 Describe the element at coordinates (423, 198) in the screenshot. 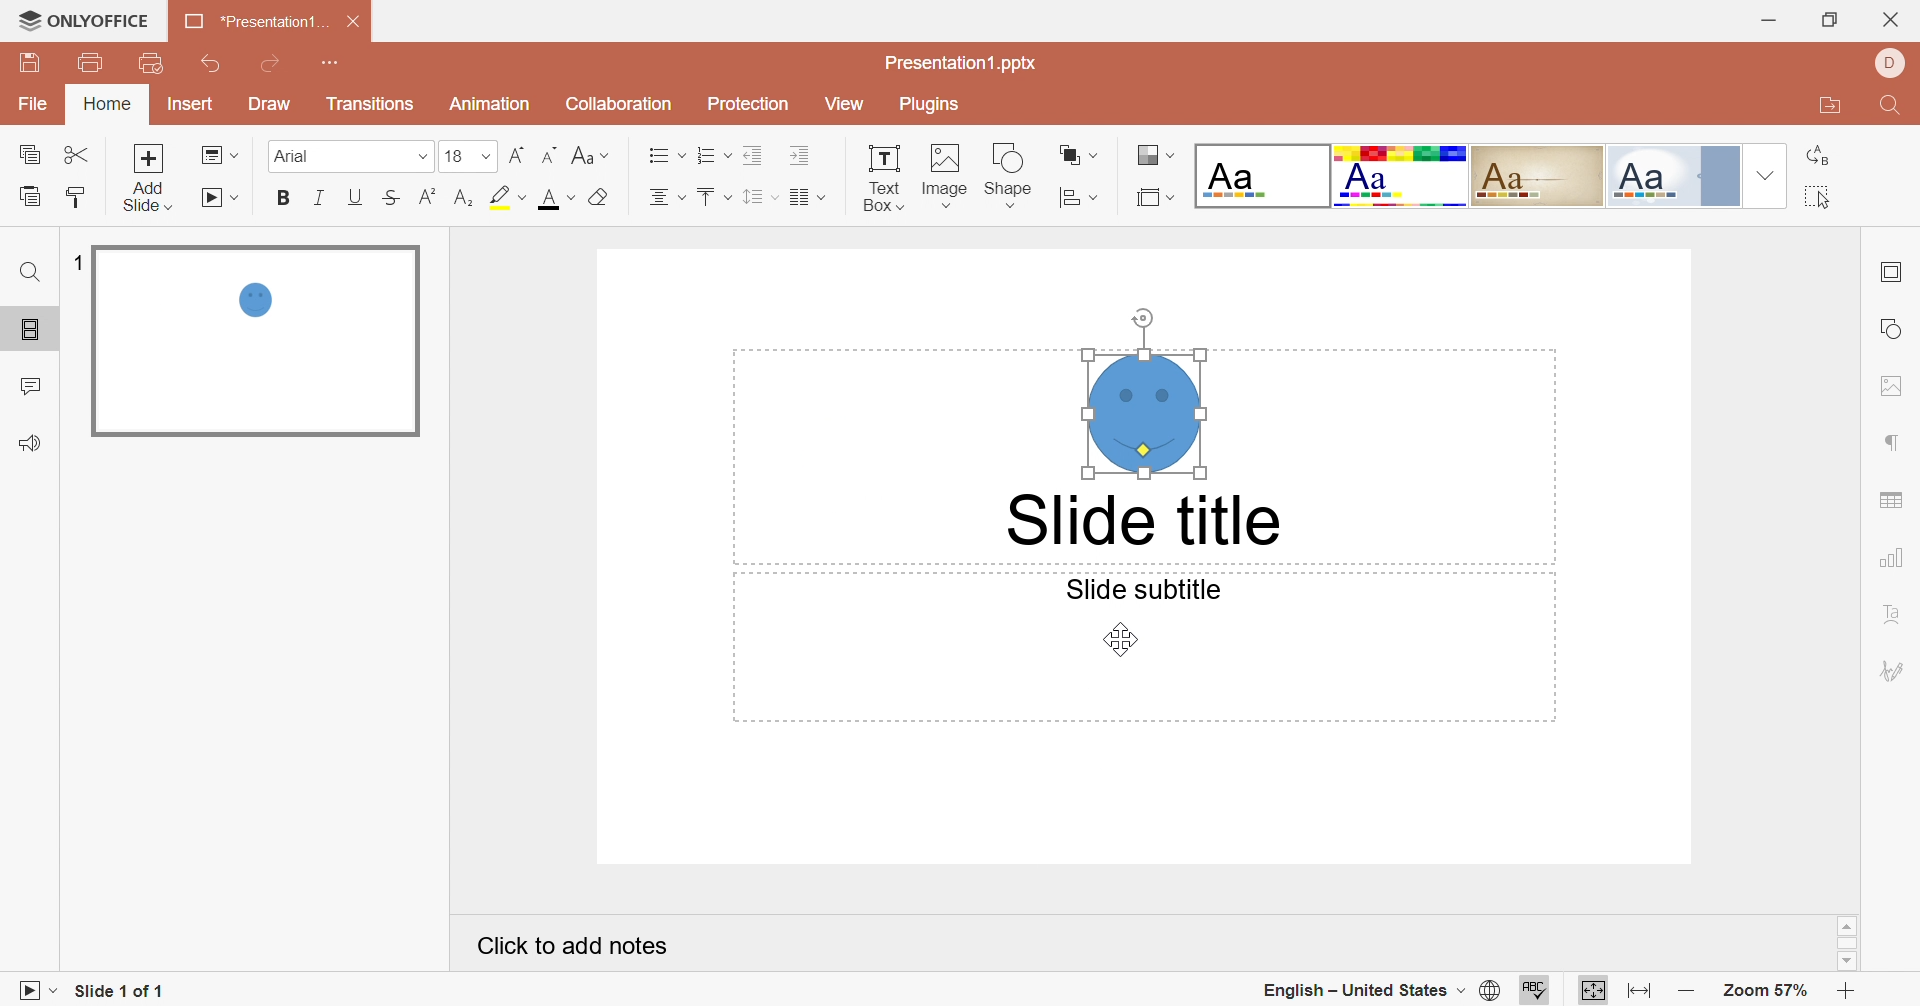

I see `Superscript` at that location.